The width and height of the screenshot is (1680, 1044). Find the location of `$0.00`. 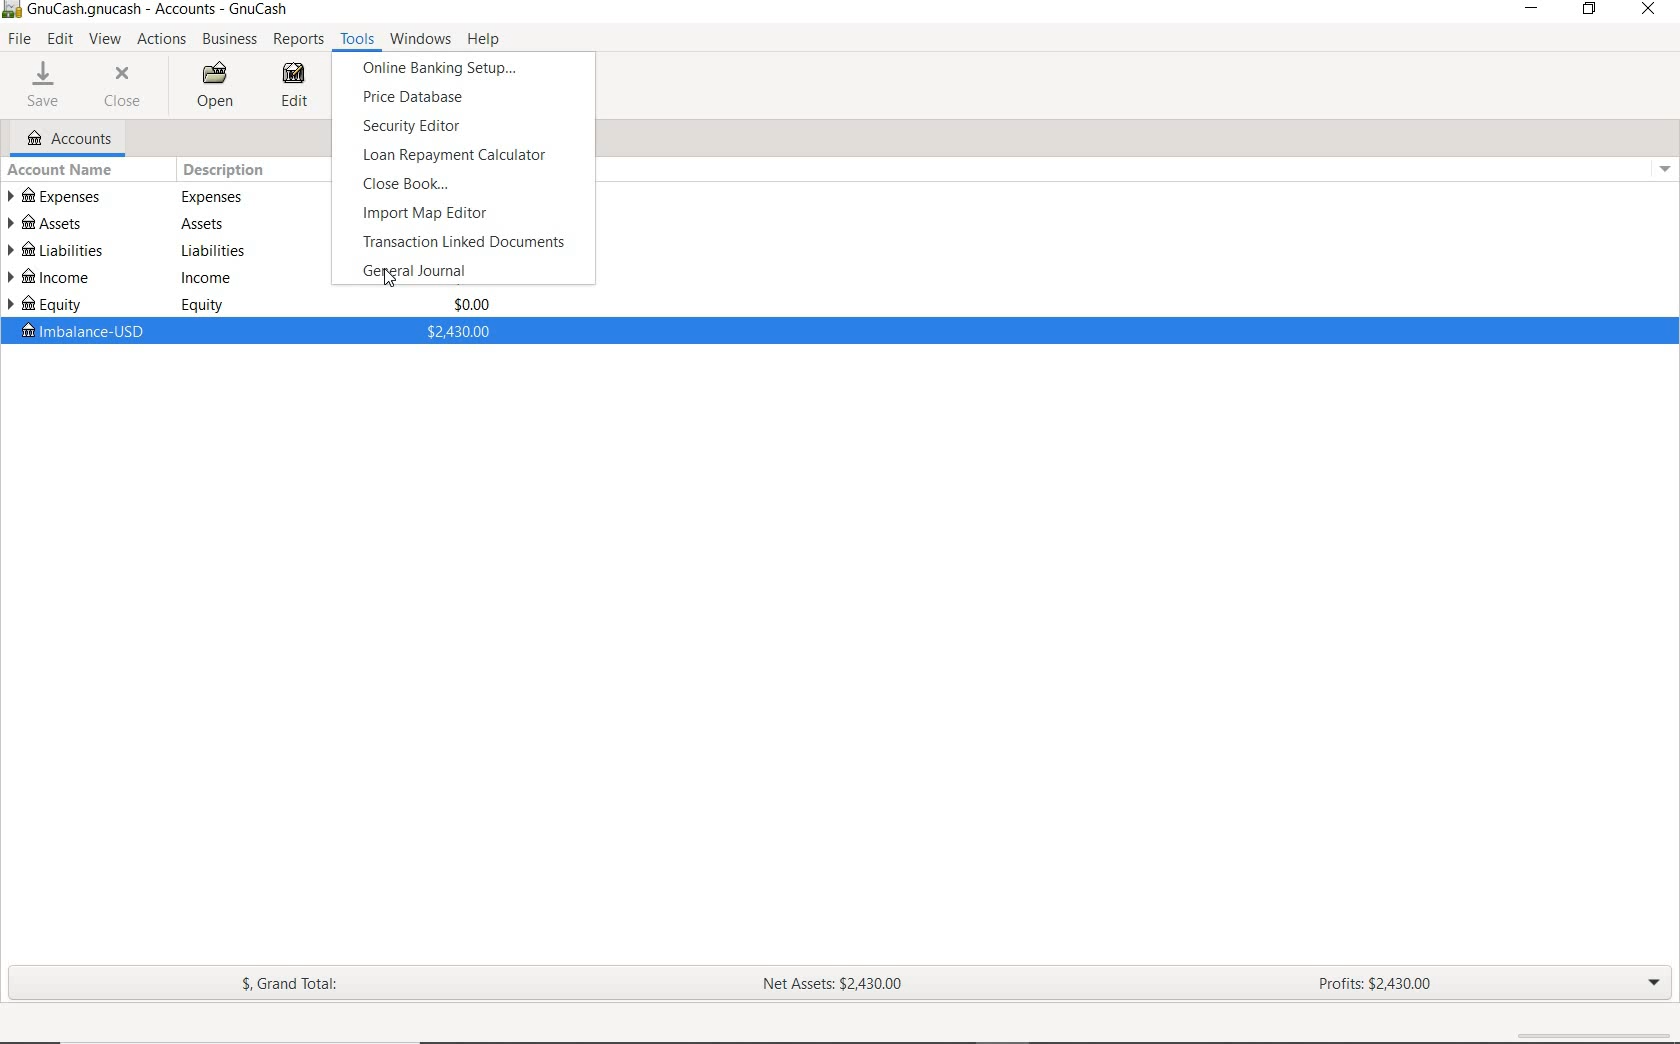

$0.00 is located at coordinates (471, 304).